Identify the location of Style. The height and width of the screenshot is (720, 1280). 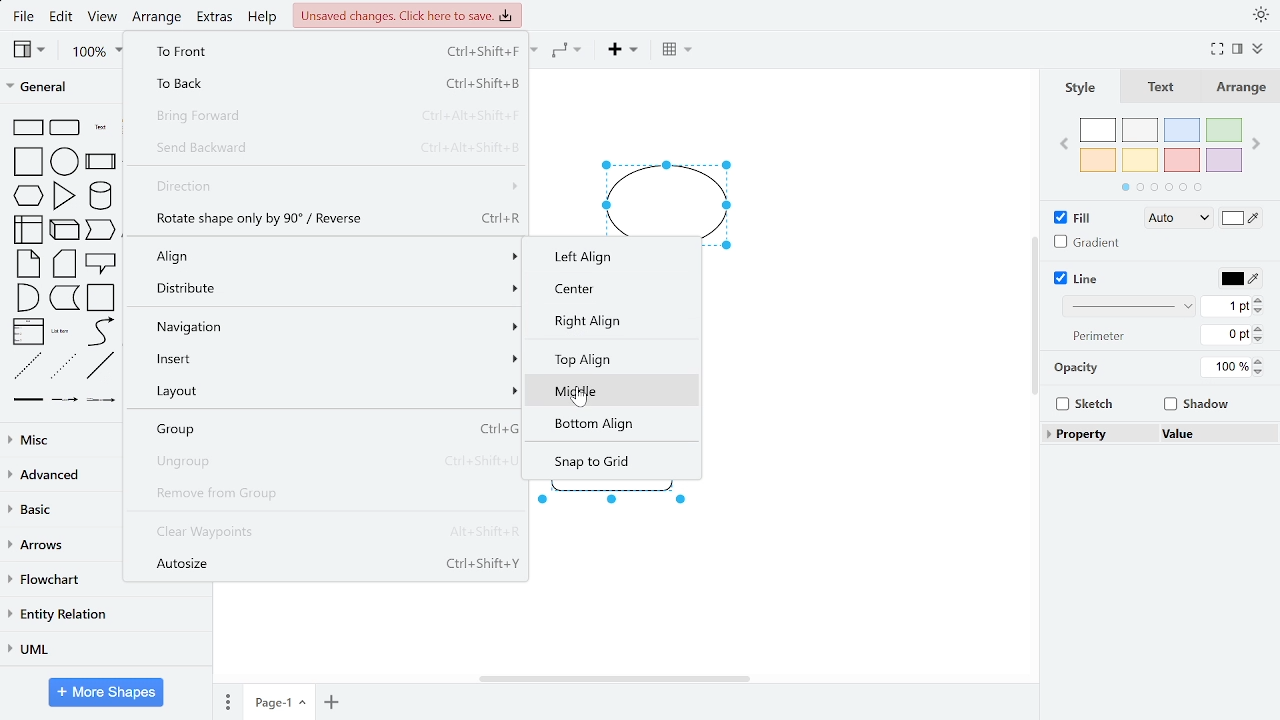
(1081, 87).